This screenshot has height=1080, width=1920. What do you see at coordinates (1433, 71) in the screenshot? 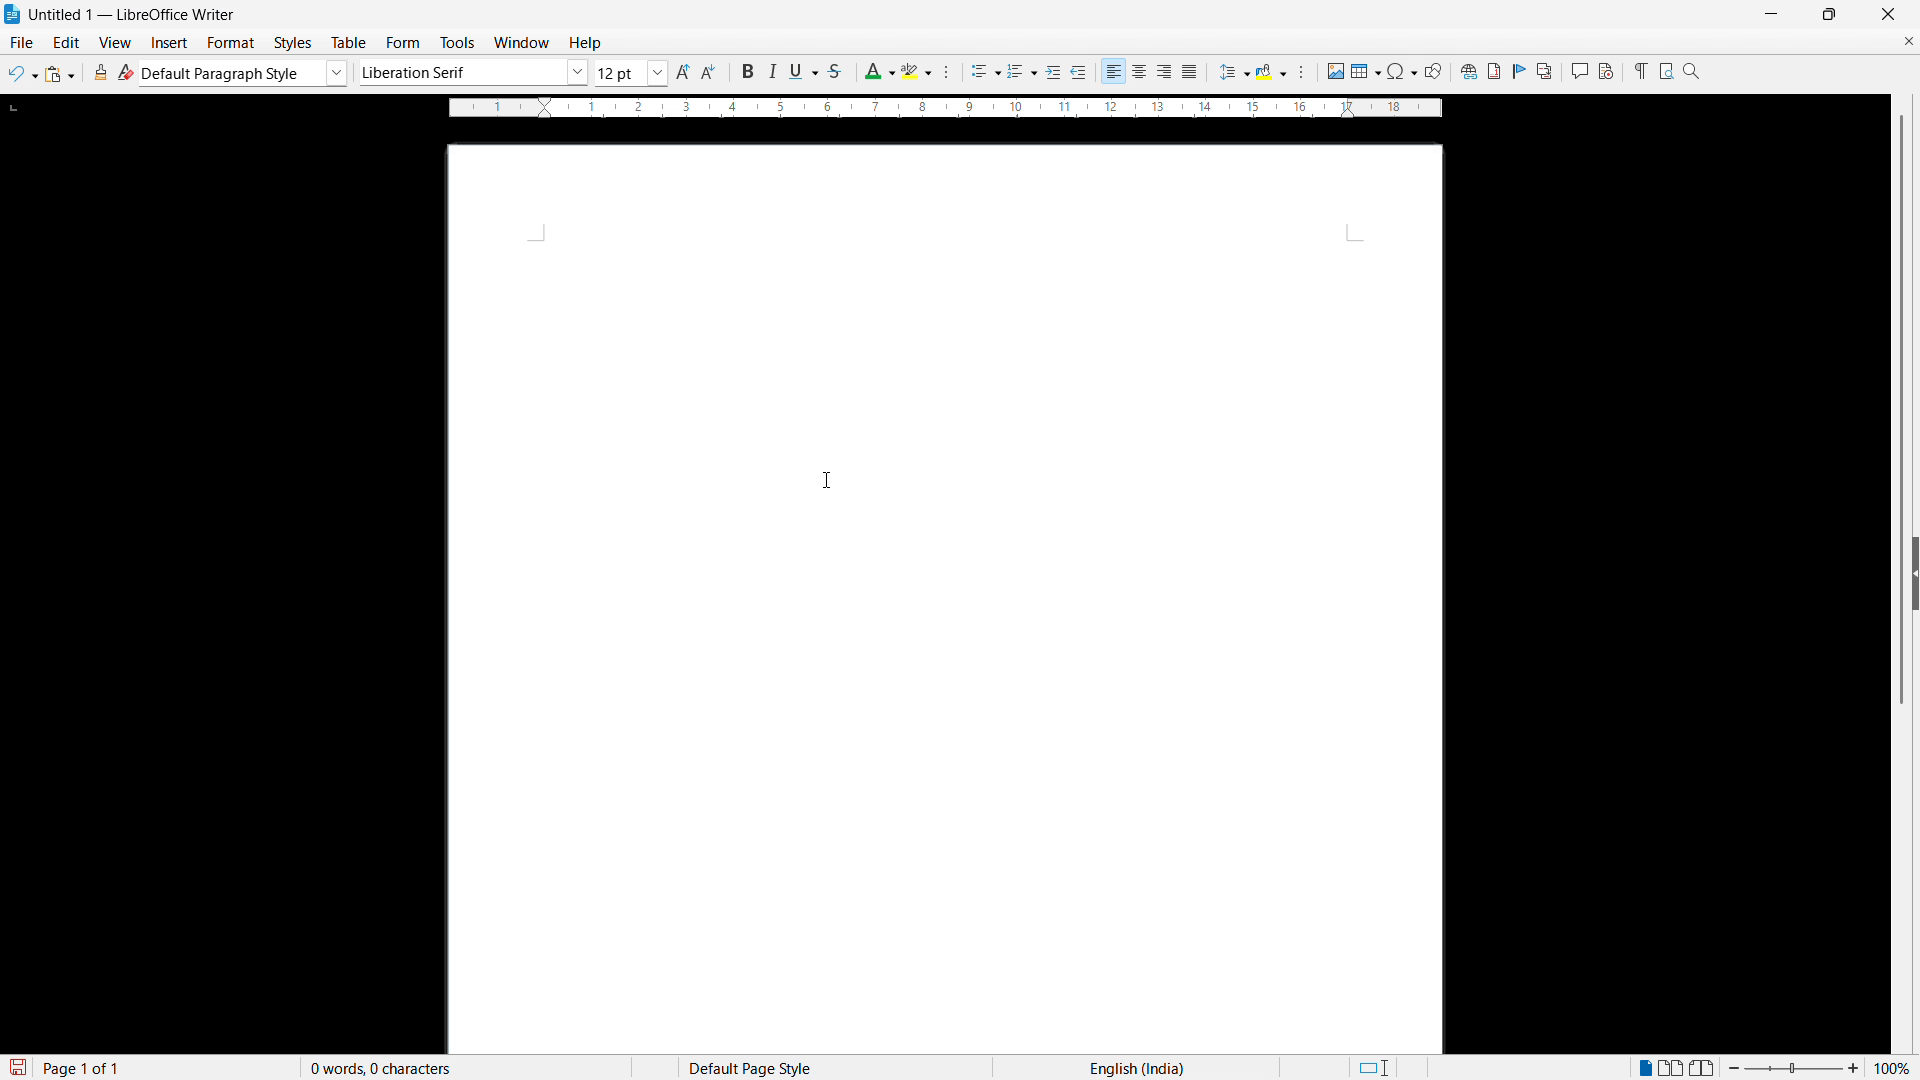
I see `Show draw functions ` at bounding box center [1433, 71].